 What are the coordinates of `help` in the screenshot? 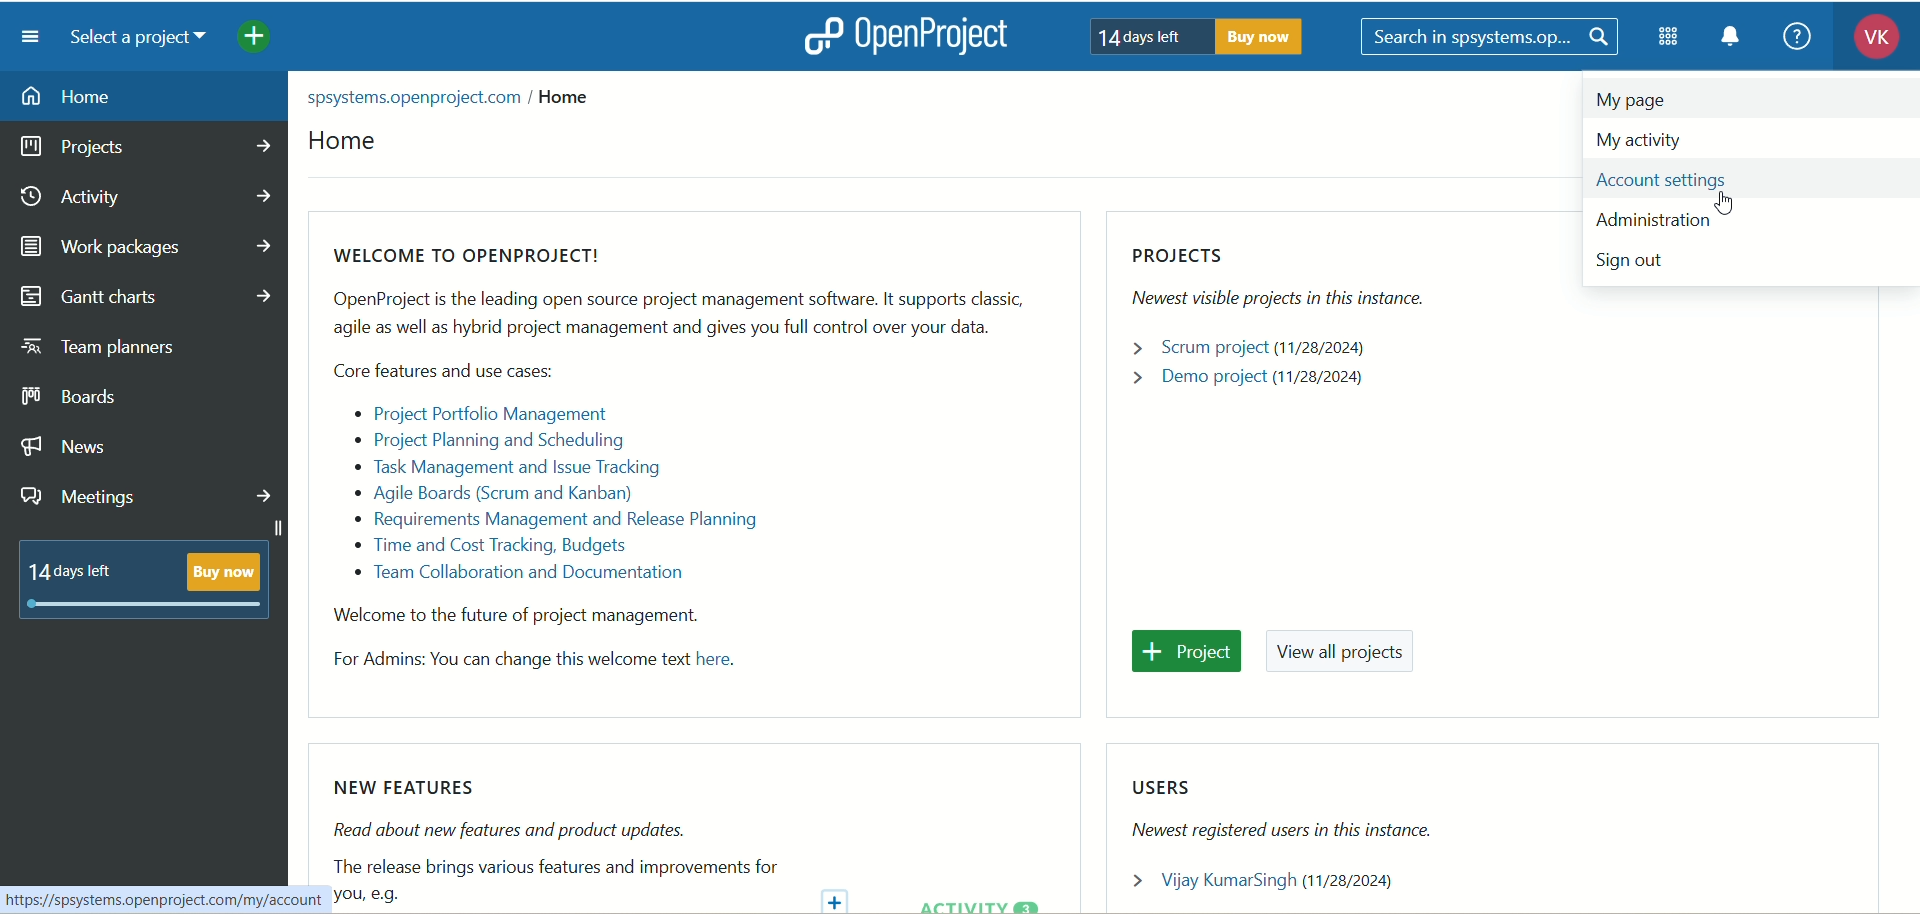 It's located at (1796, 35).